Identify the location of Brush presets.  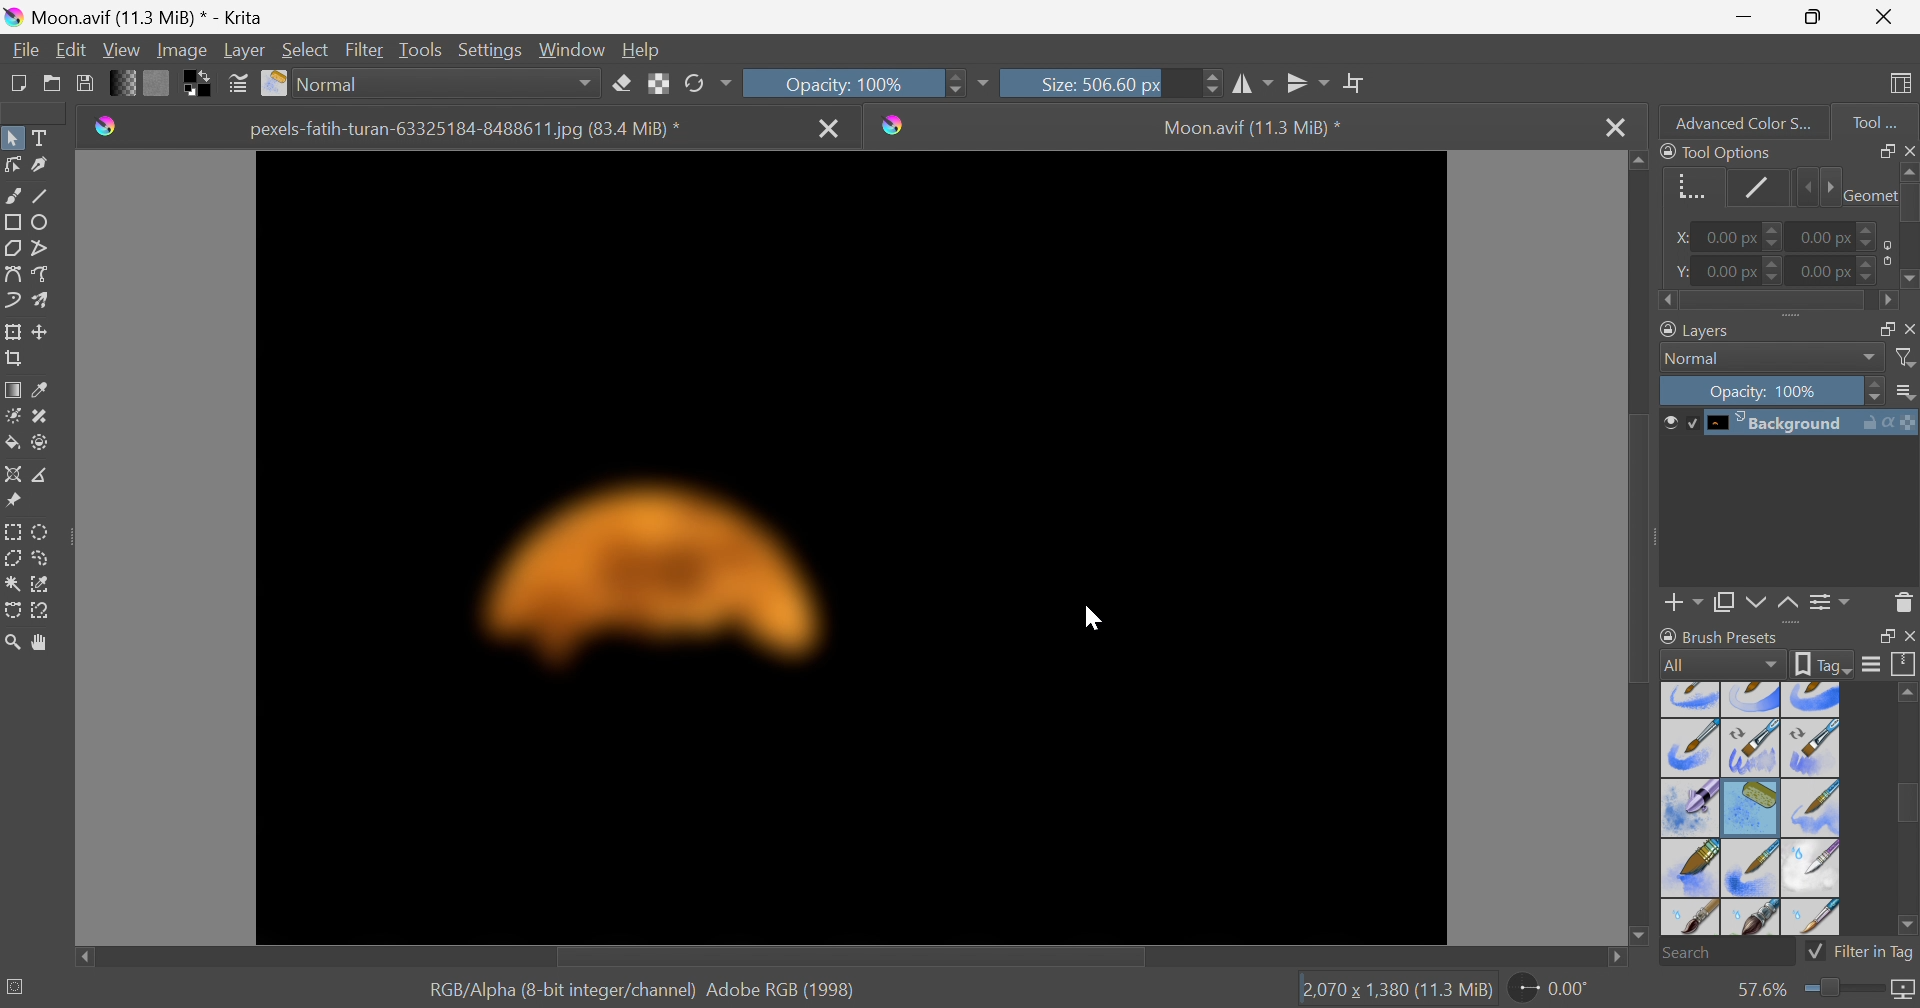
(1723, 639).